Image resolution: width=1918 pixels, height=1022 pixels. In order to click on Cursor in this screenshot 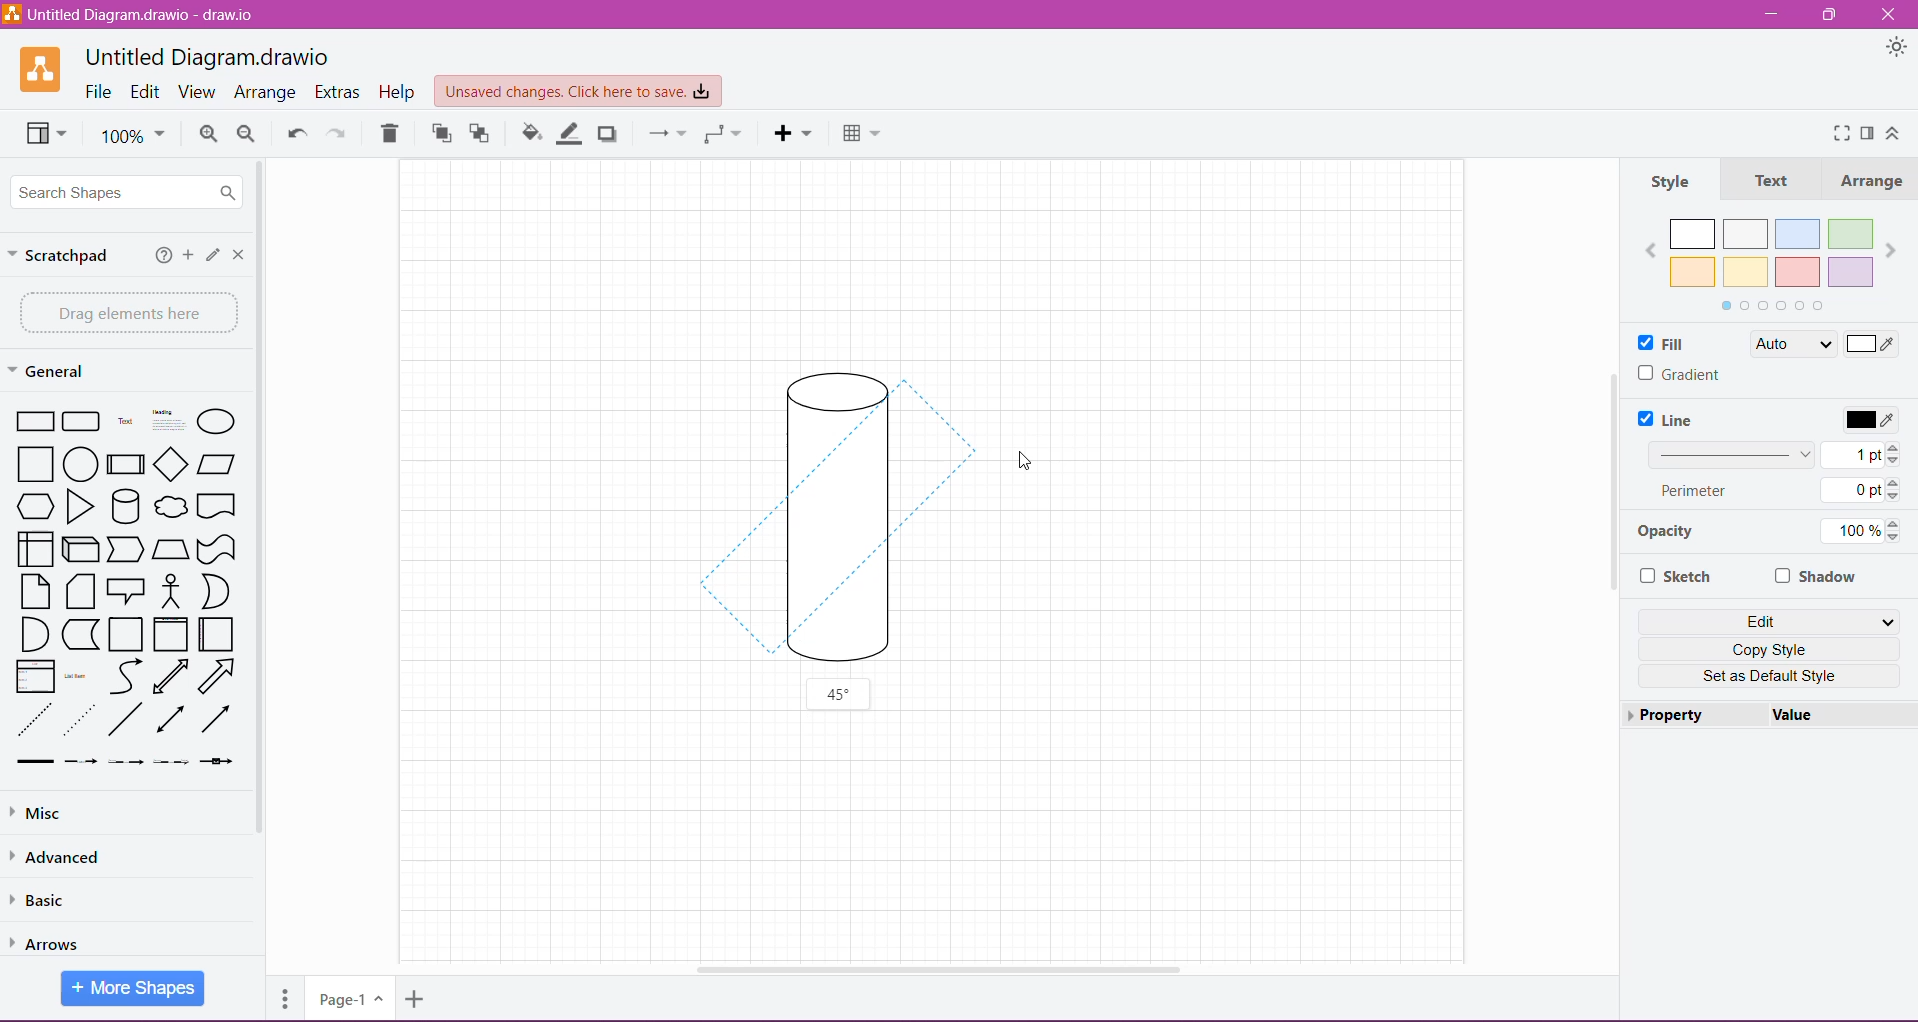, I will do `click(1026, 476)`.